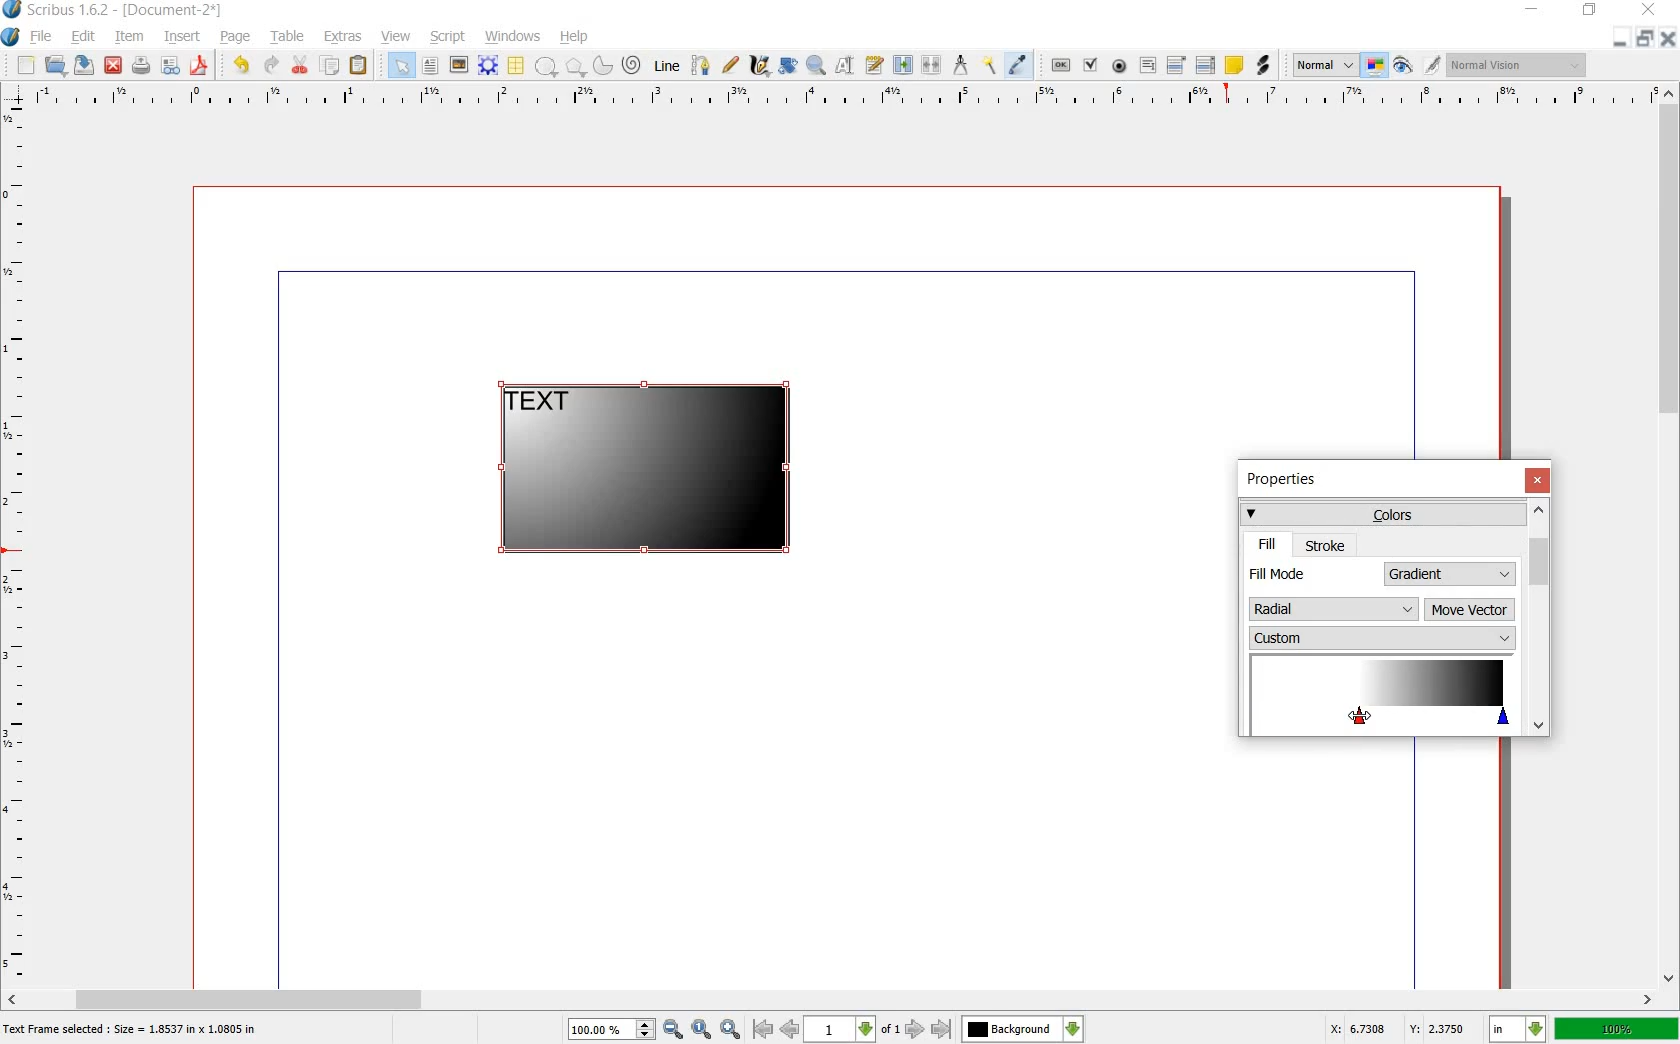 The height and width of the screenshot is (1044, 1680). Describe the element at coordinates (601, 64) in the screenshot. I see `arc` at that location.